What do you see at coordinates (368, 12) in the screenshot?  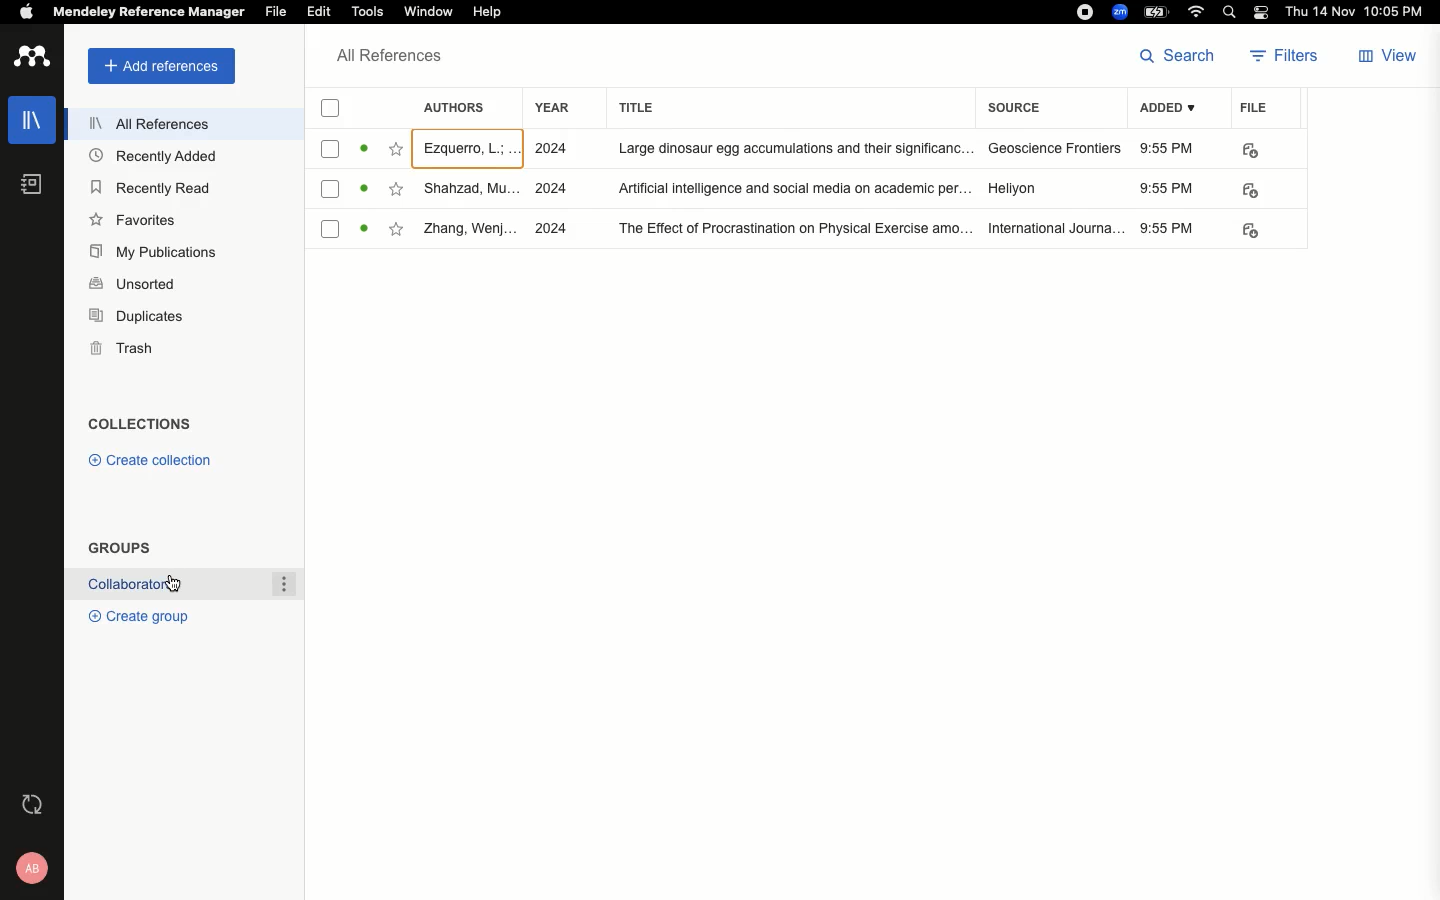 I see `Tools` at bounding box center [368, 12].